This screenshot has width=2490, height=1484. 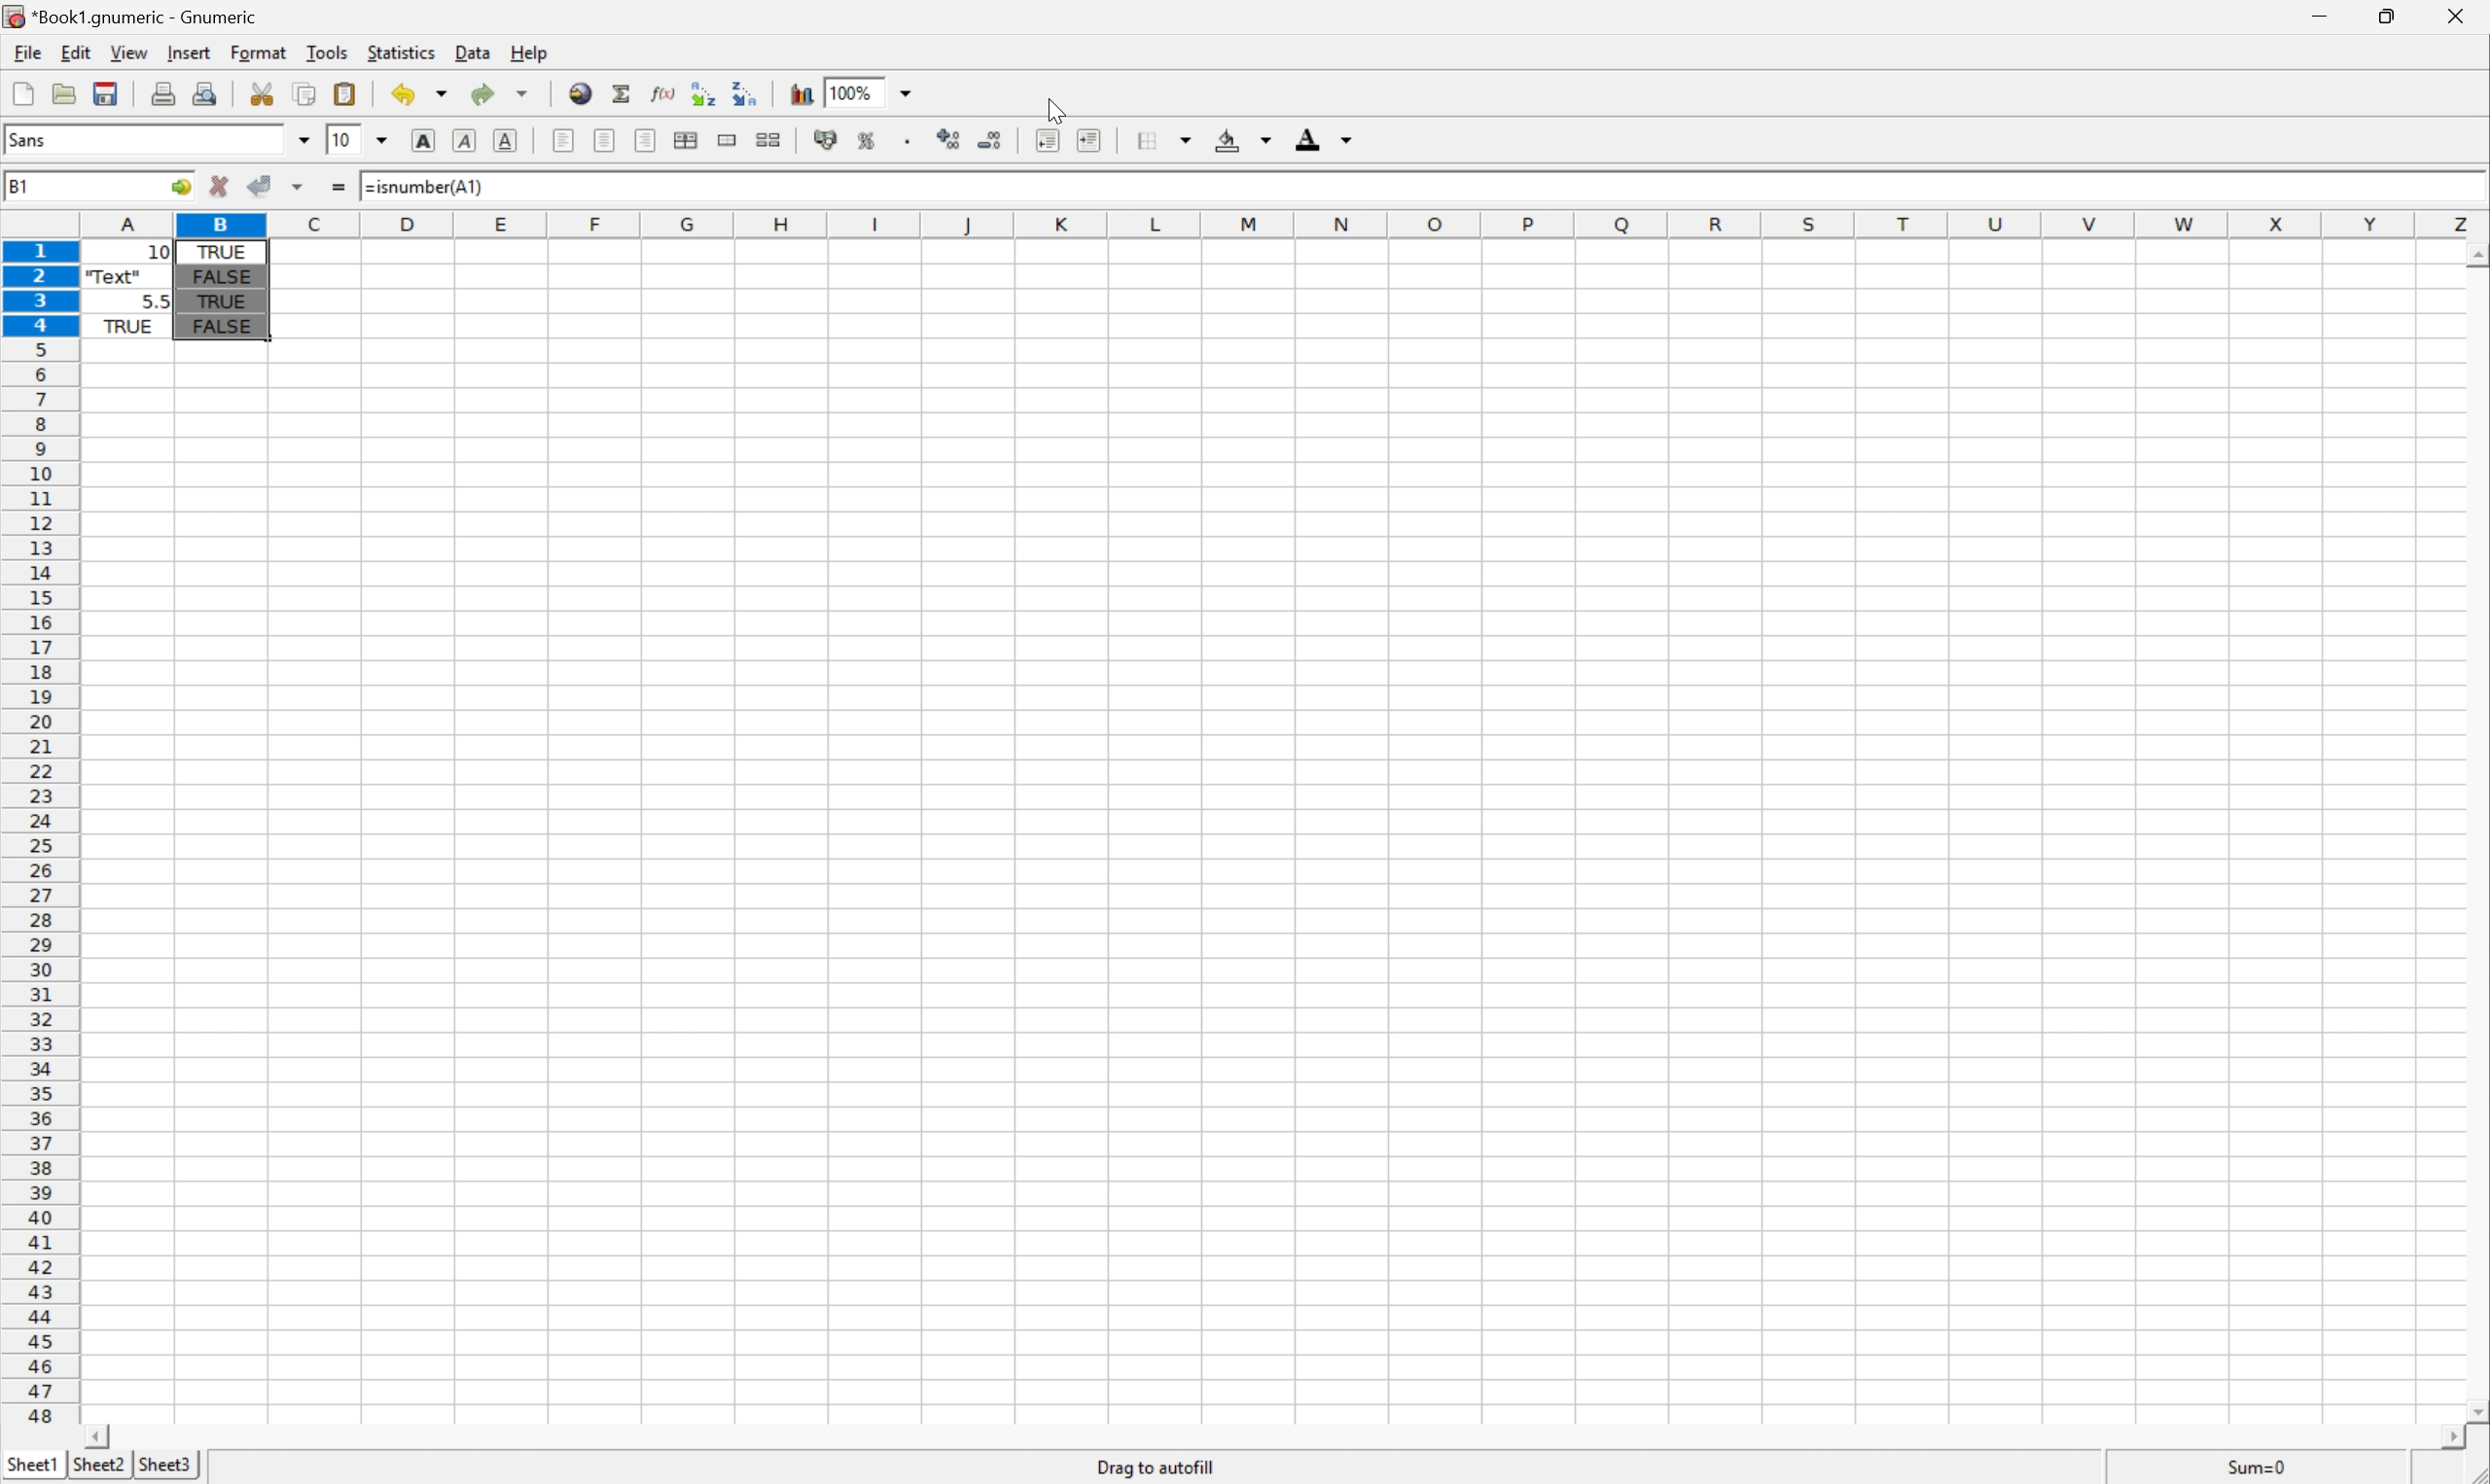 What do you see at coordinates (263, 183) in the screenshot?
I see `Accept changes` at bounding box center [263, 183].